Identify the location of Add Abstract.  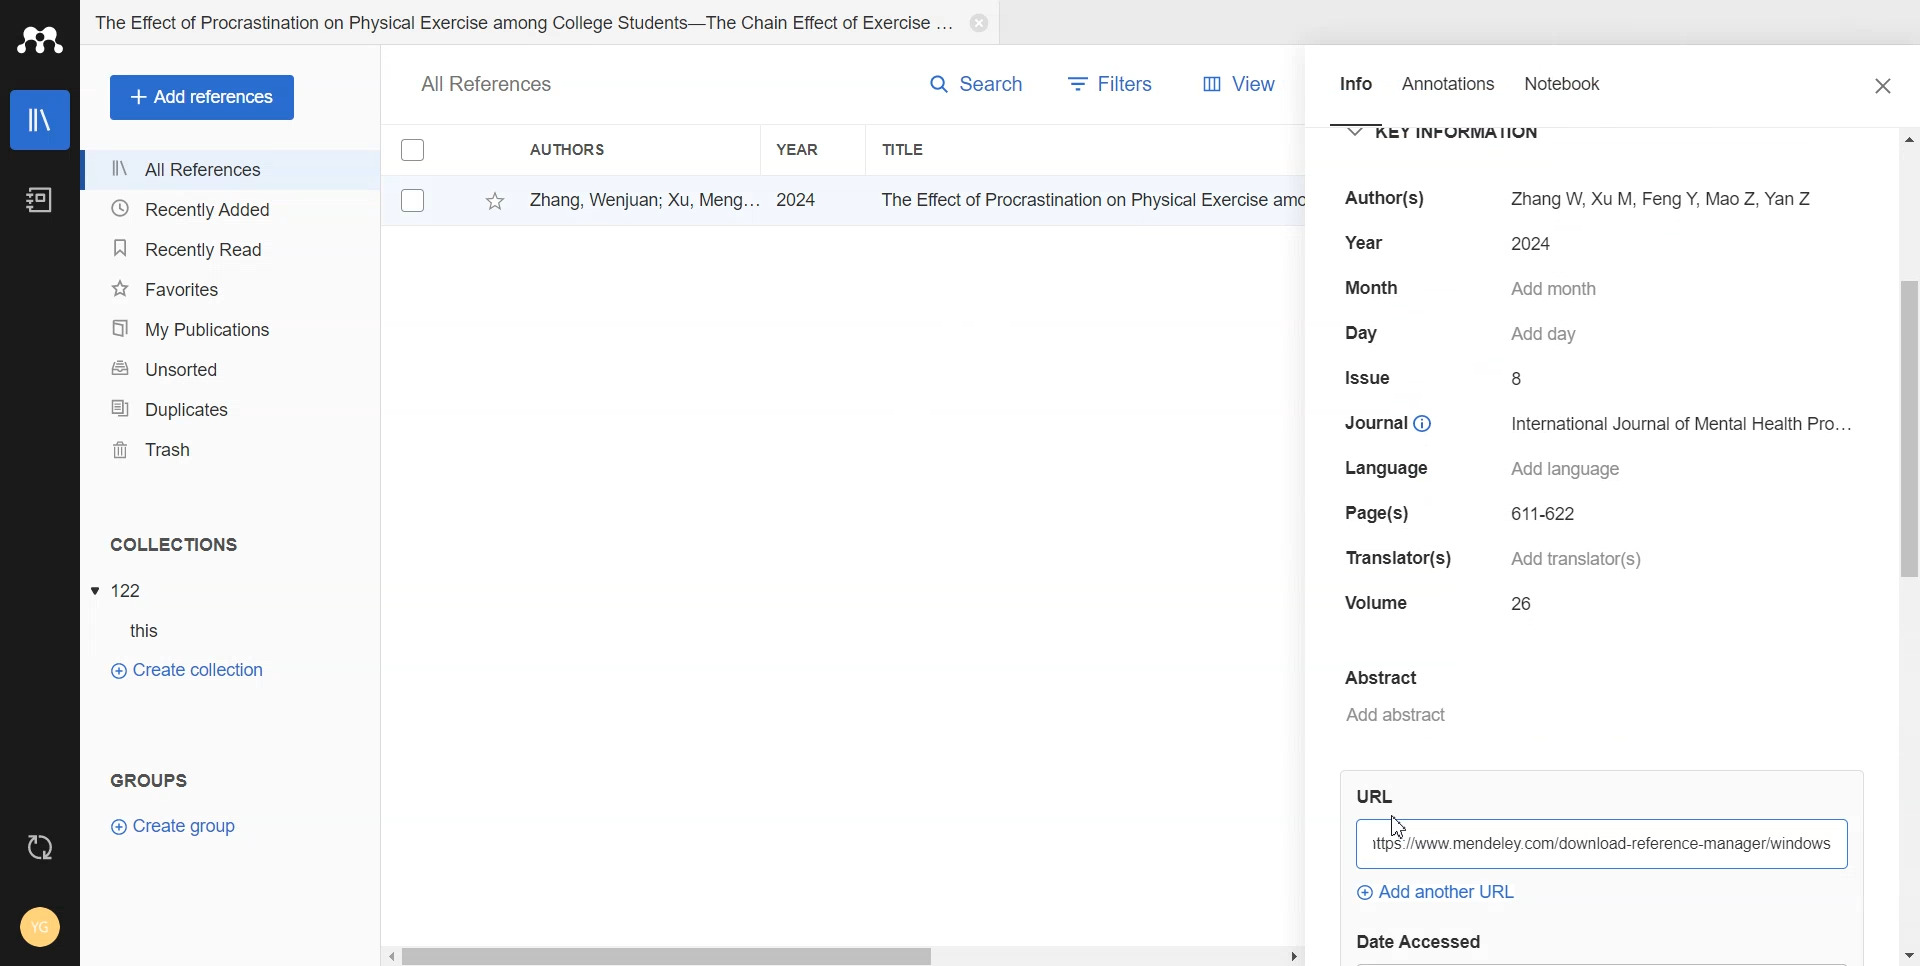
(1562, 698).